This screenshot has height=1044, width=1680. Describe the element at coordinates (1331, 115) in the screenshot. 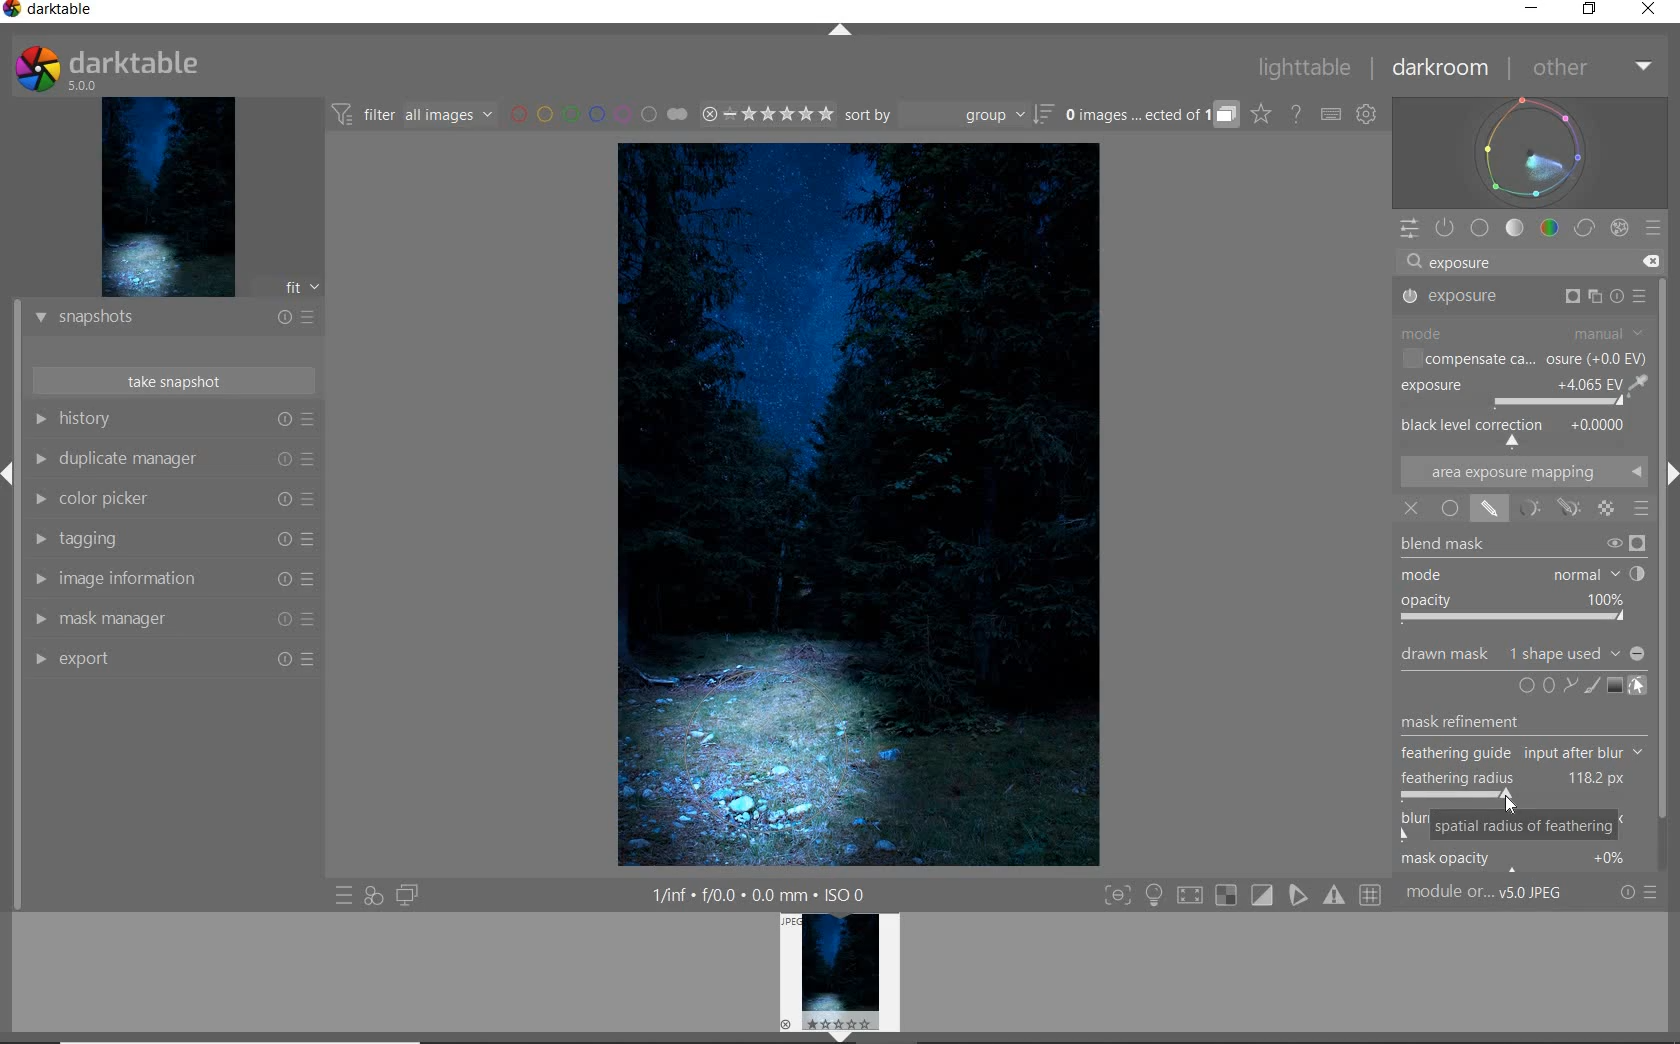

I see `SET KEYBOARD SHORTCUTS` at that location.